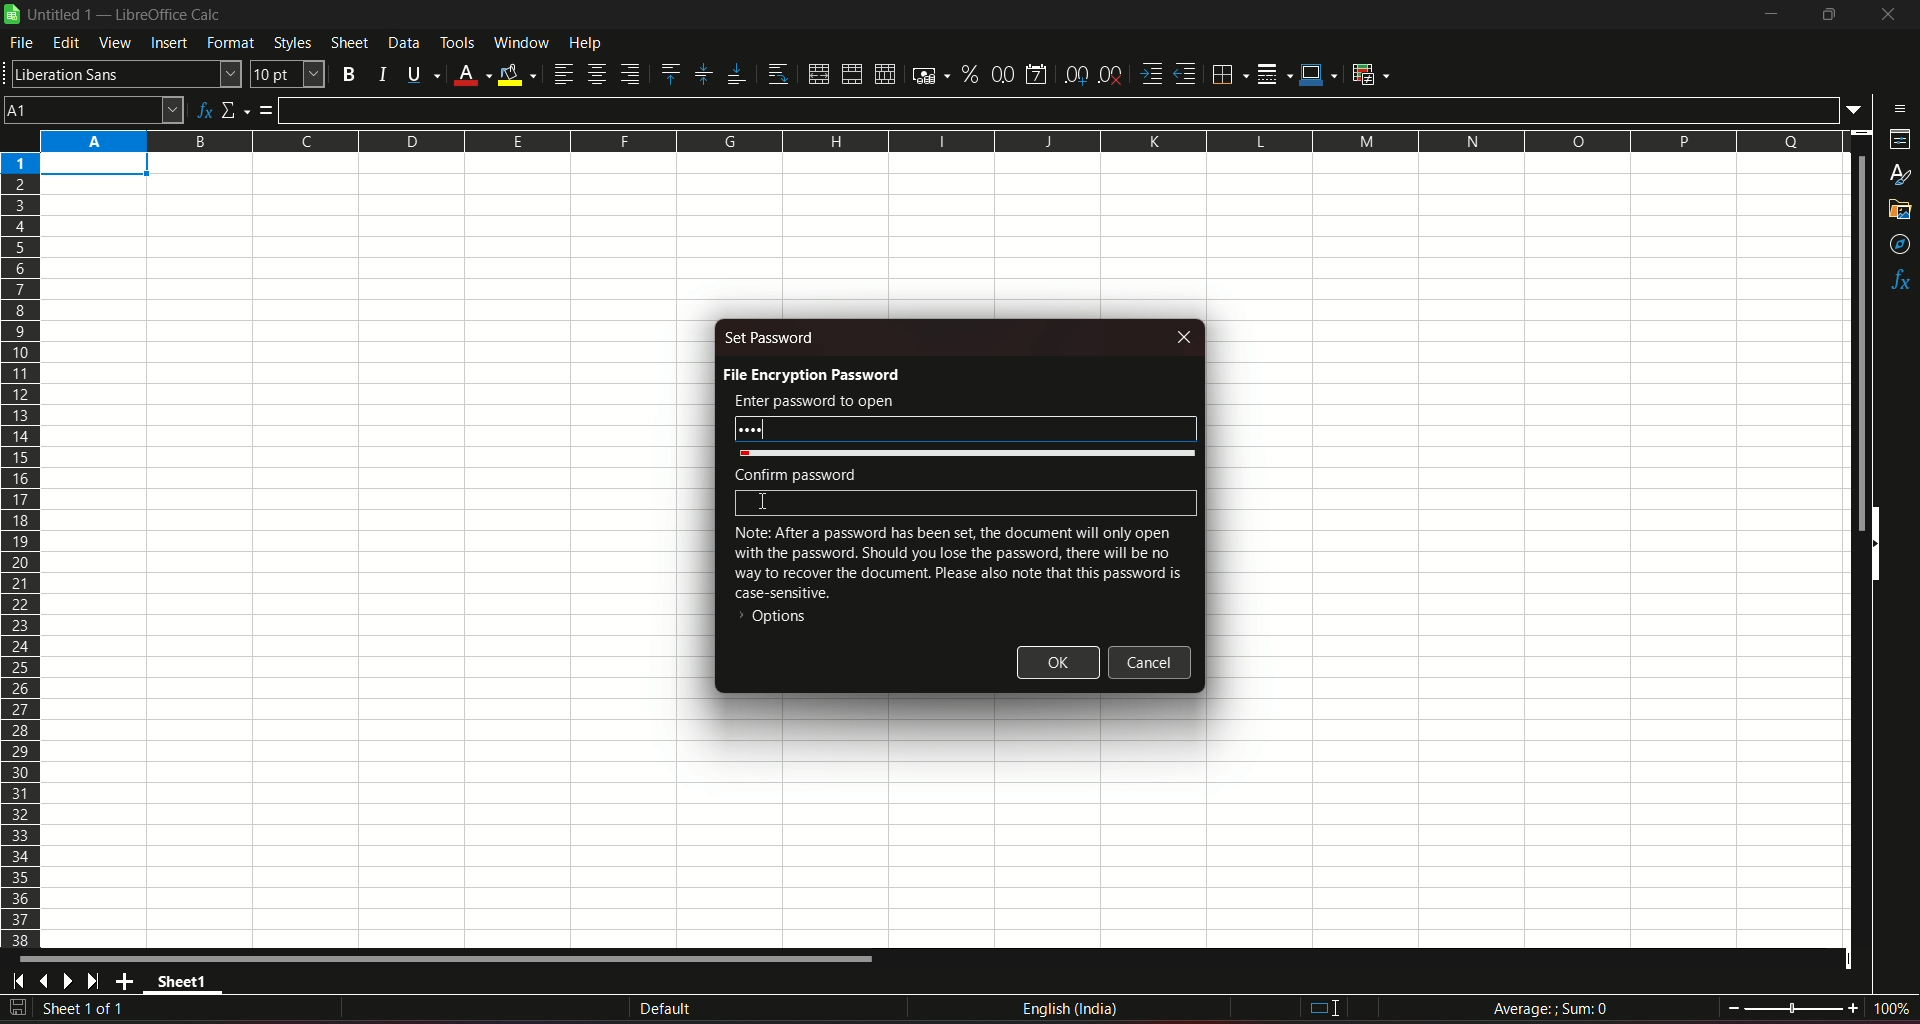 The image size is (1920, 1024). I want to click on italic, so click(380, 72).